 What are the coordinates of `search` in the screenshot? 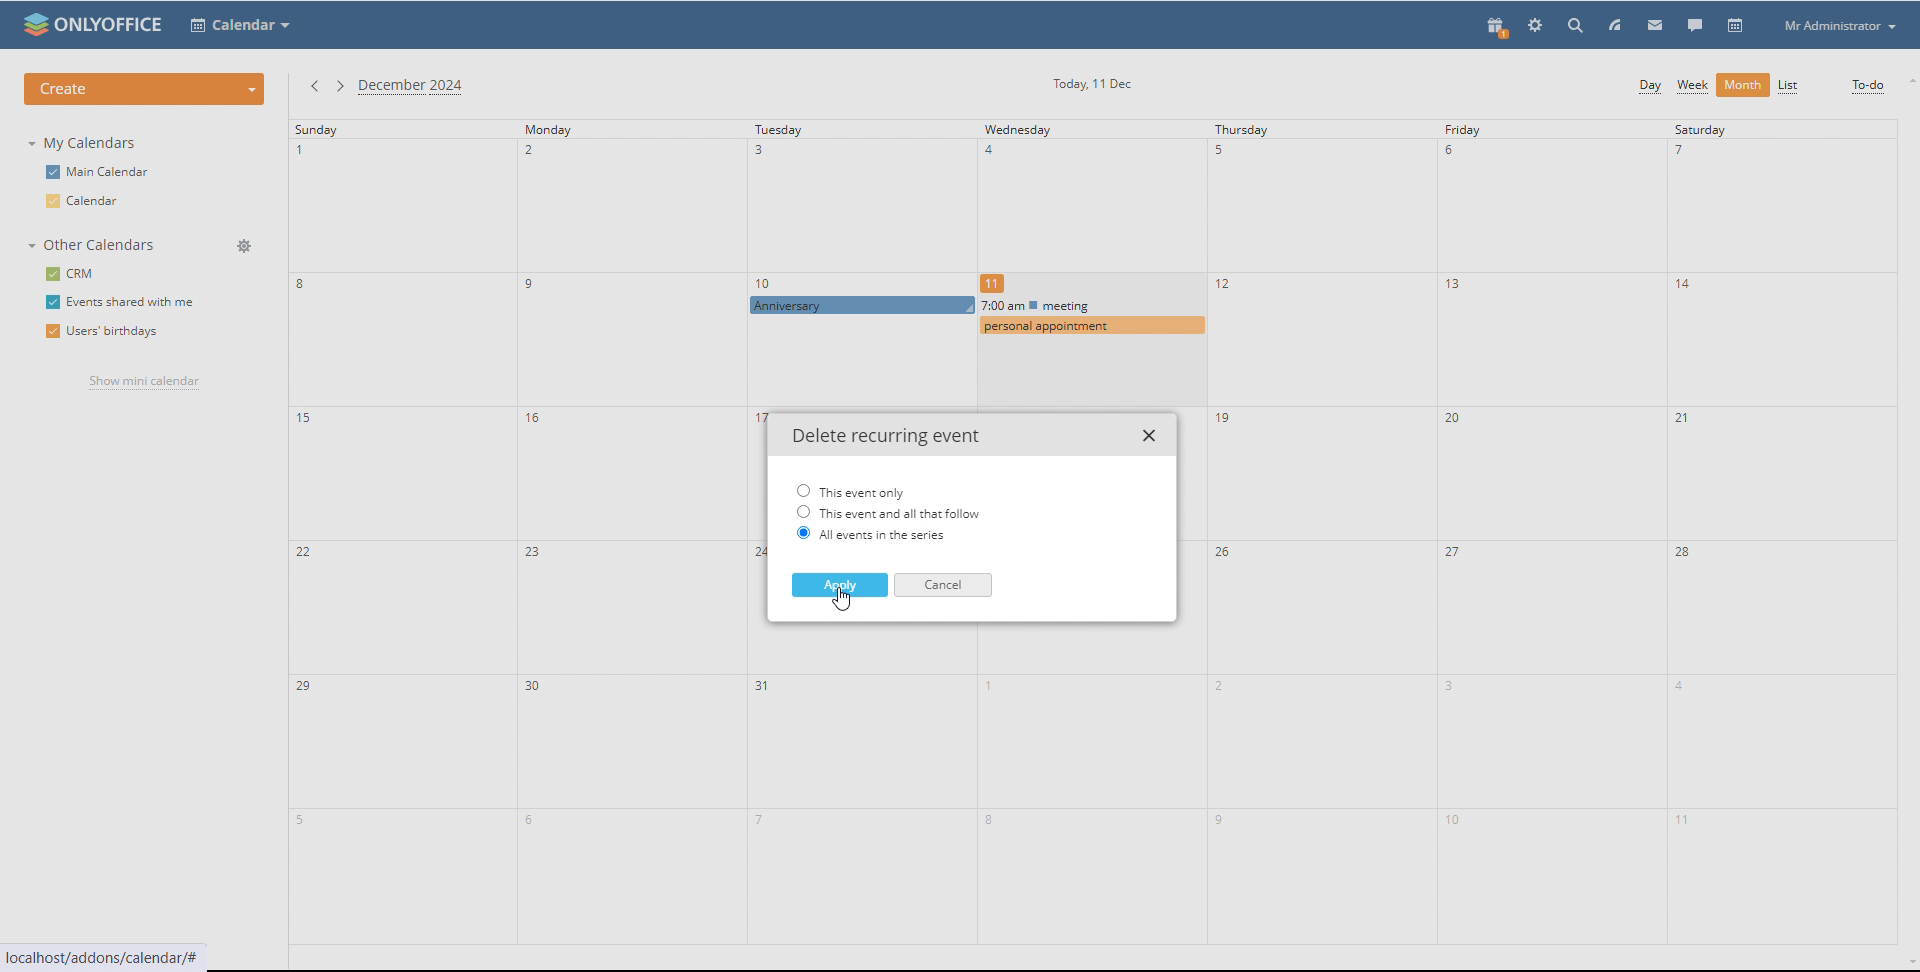 It's located at (1578, 25).